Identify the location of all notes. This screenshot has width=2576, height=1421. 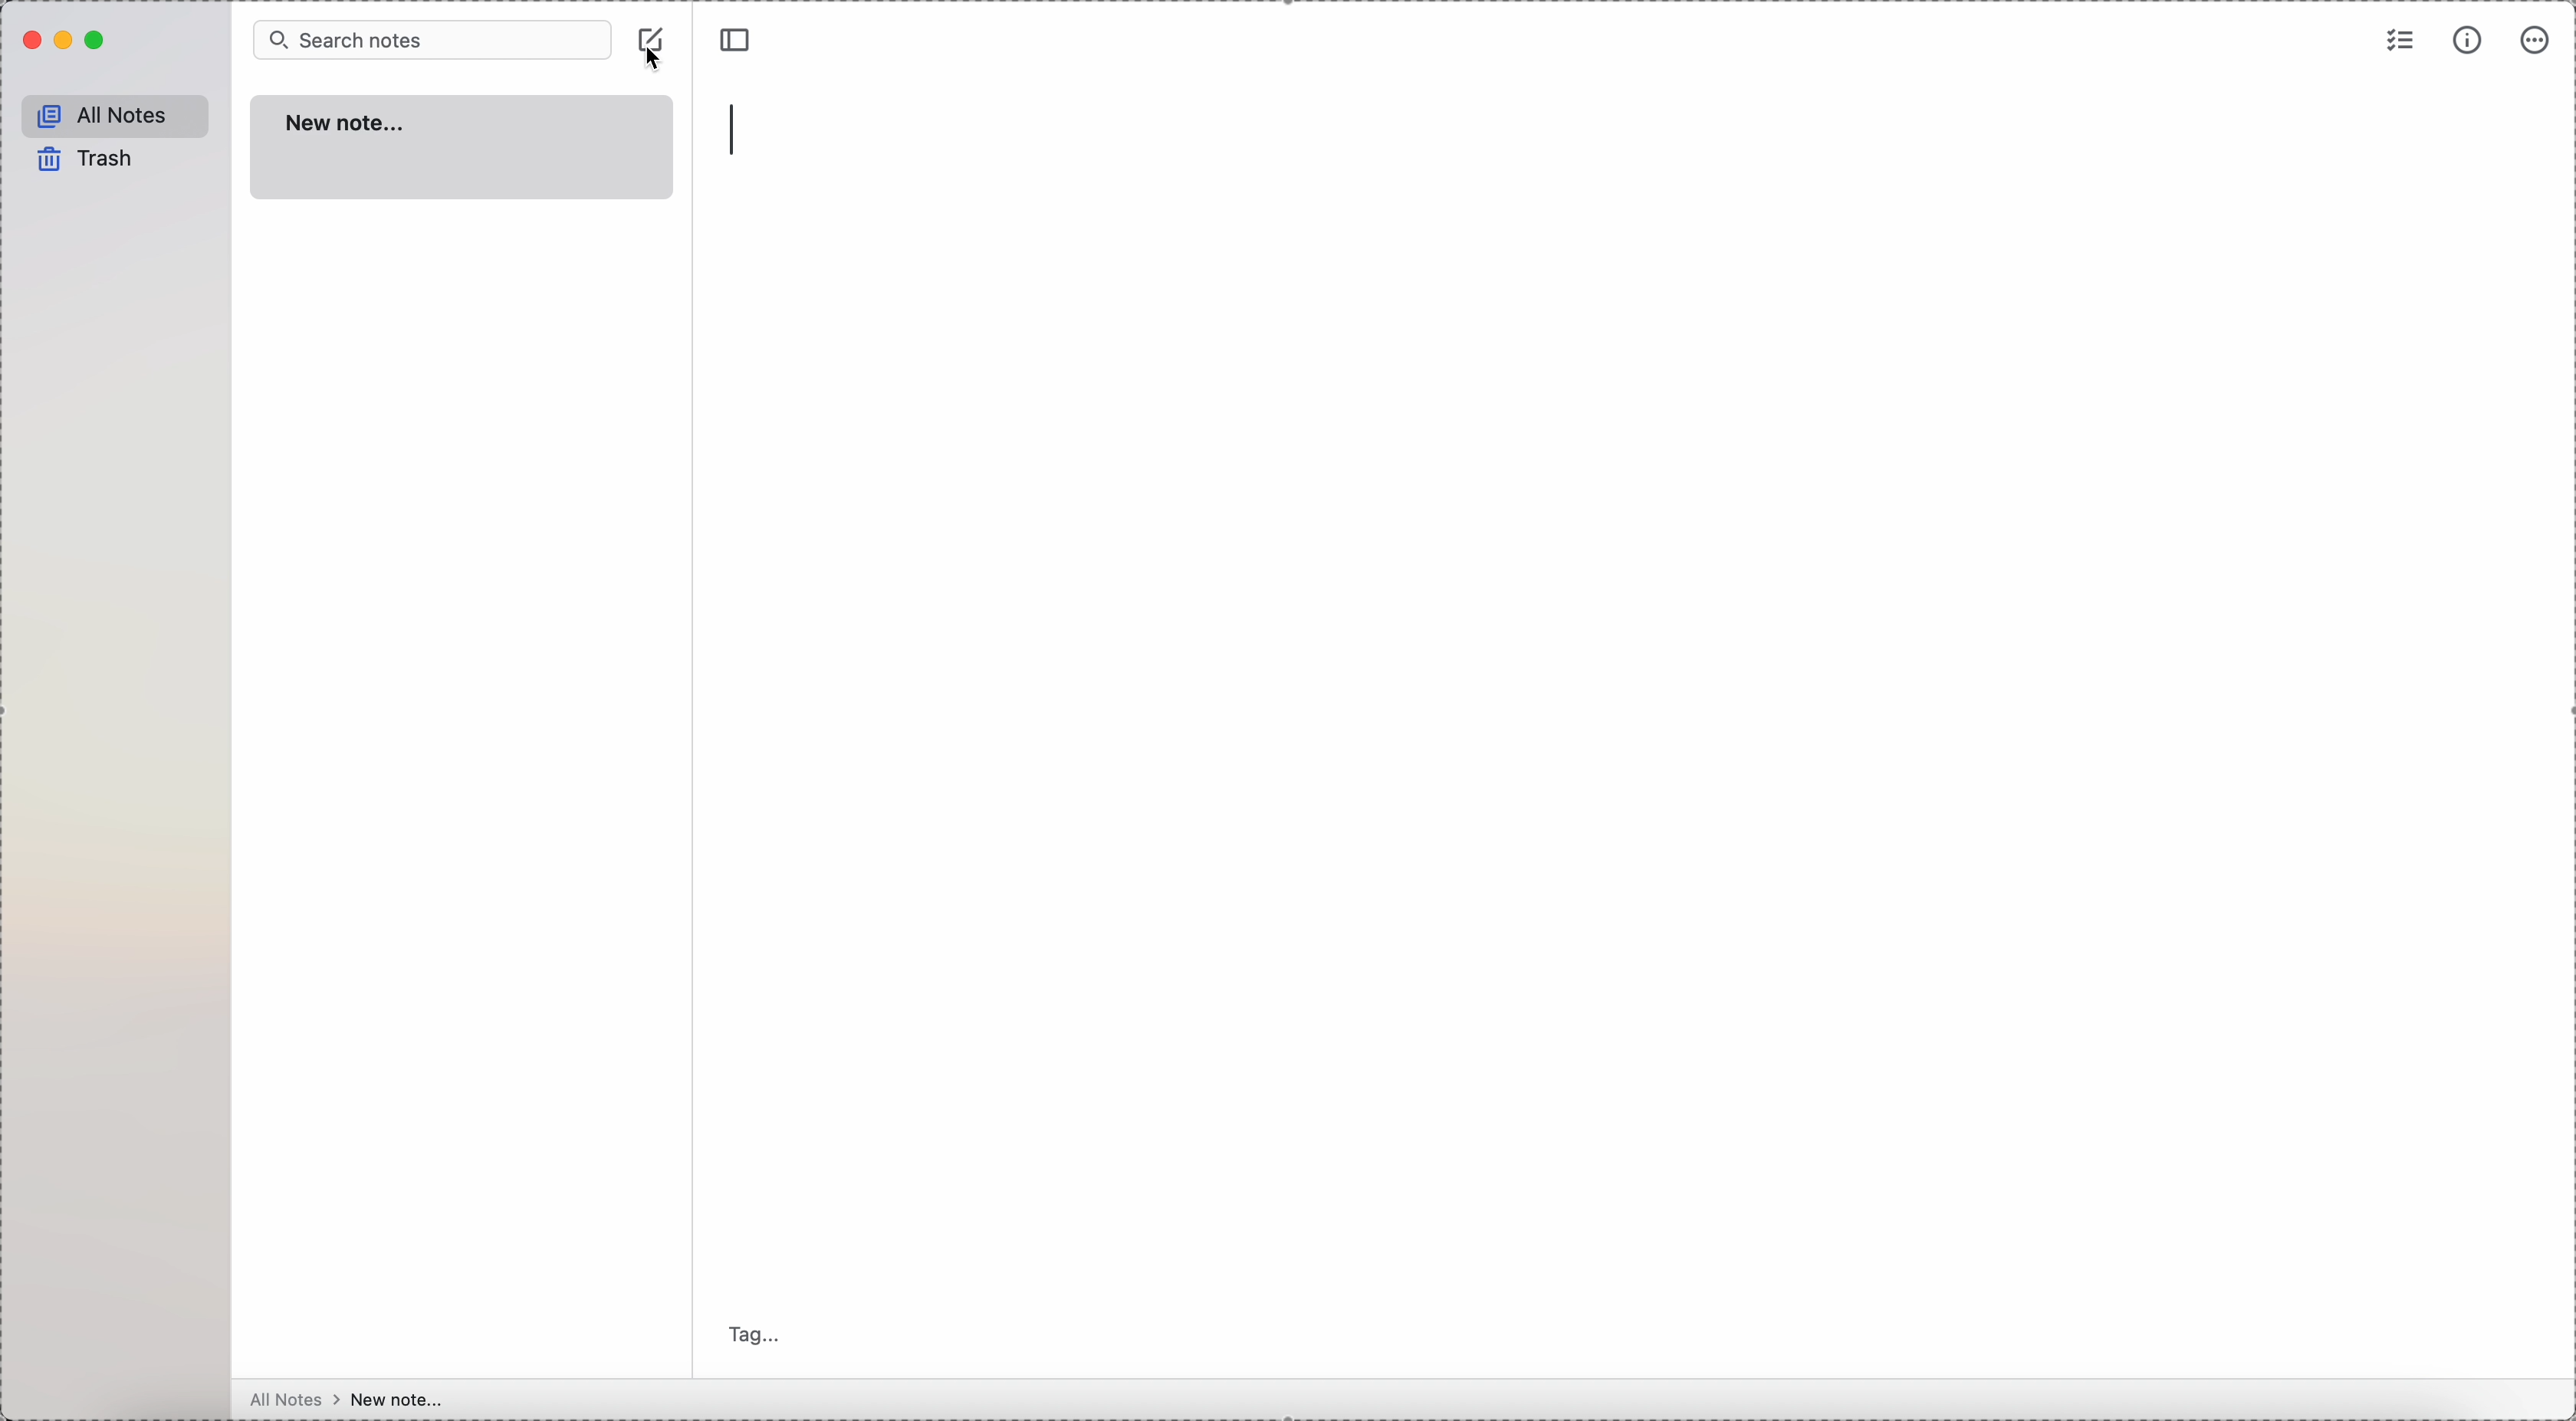
(118, 118).